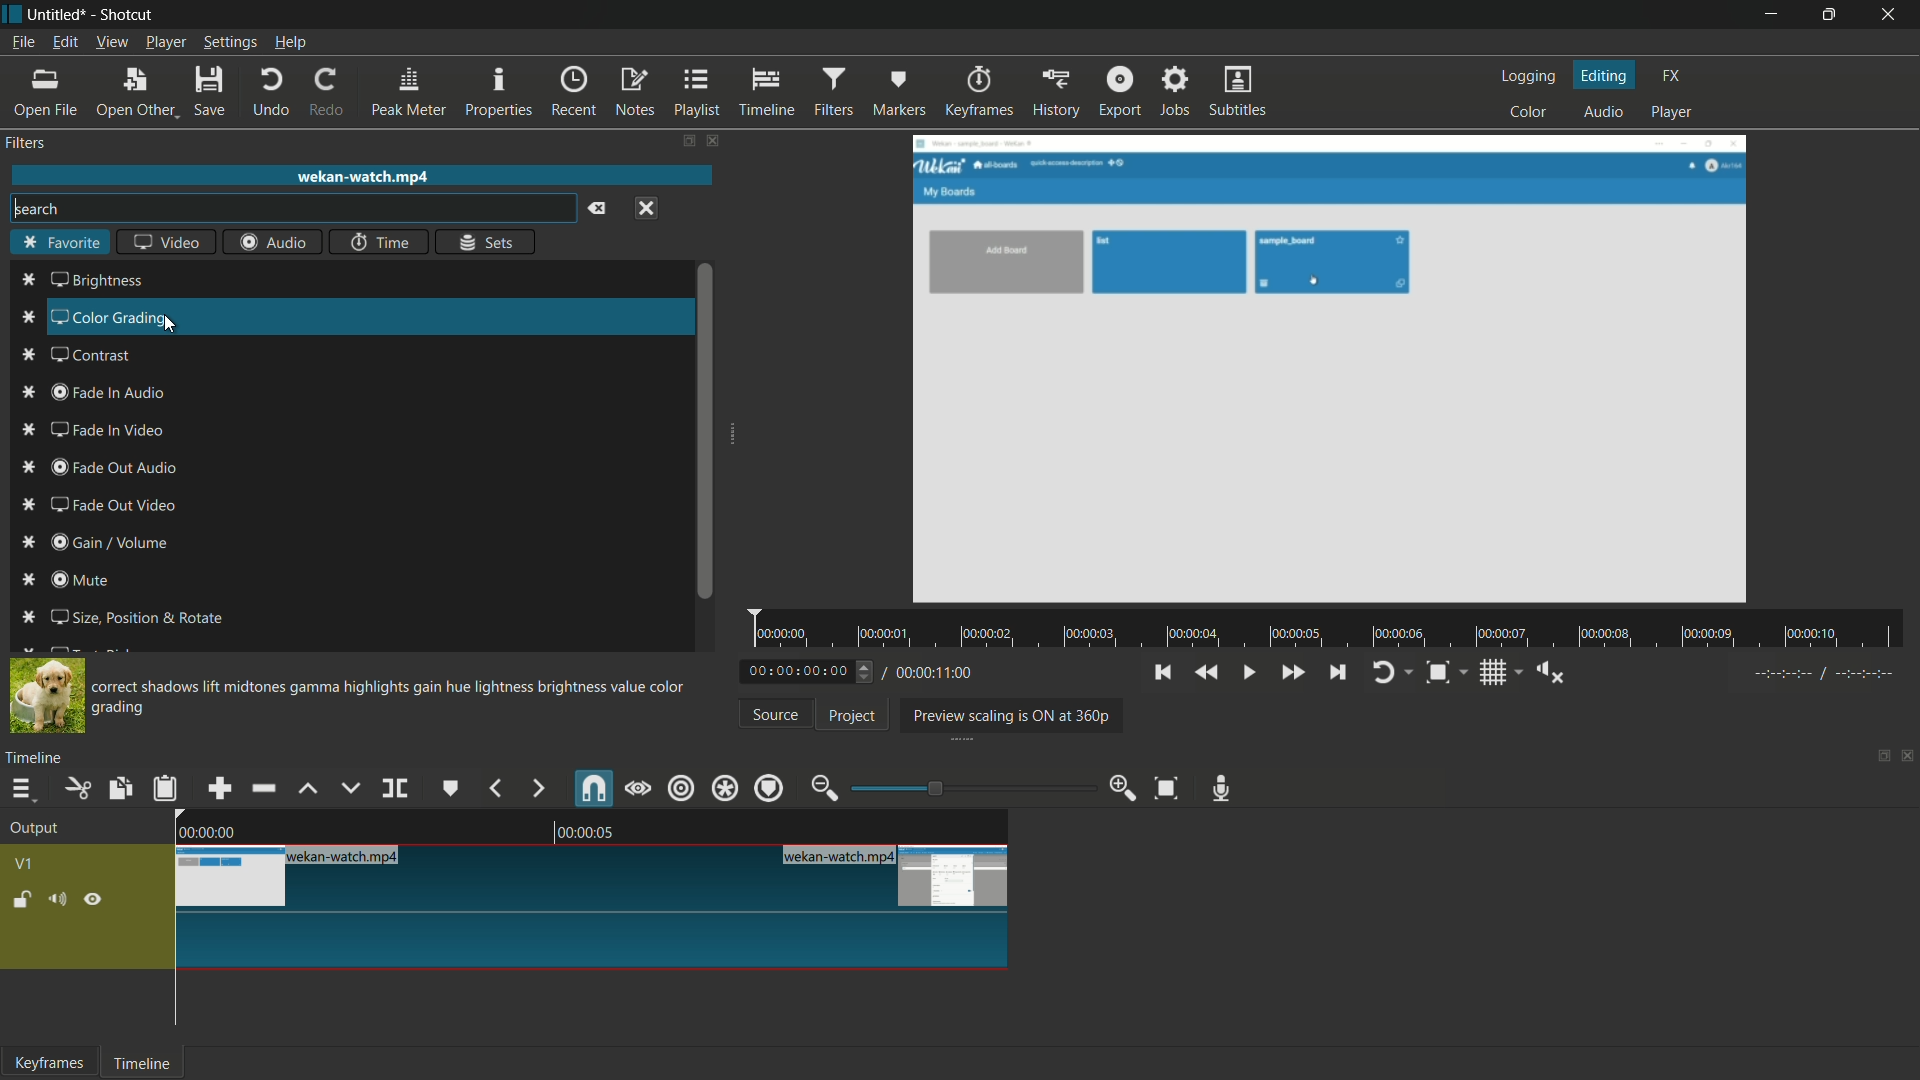 This screenshot has height=1080, width=1920. Describe the element at coordinates (1012, 714) in the screenshot. I see `preview scaling is on at 360p` at that location.